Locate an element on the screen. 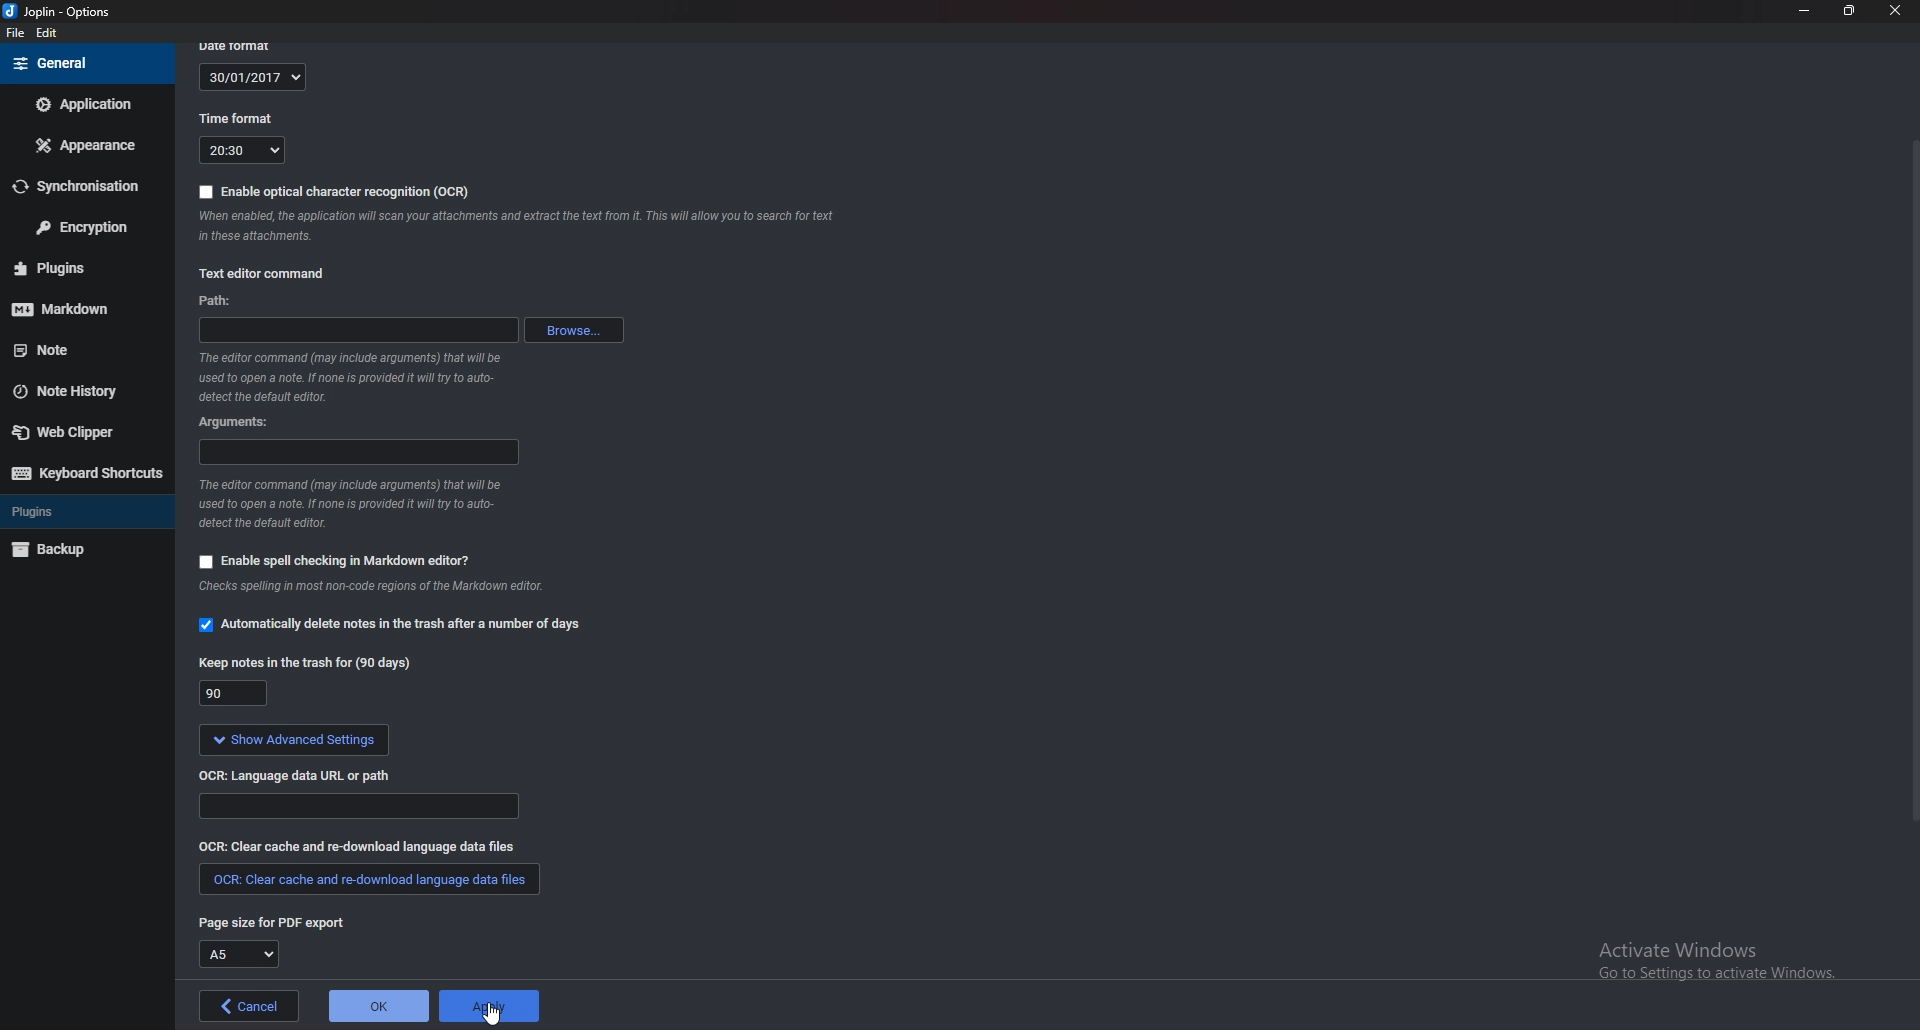 The height and width of the screenshot is (1030, 1920). page size for pdf export is located at coordinates (270, 922).